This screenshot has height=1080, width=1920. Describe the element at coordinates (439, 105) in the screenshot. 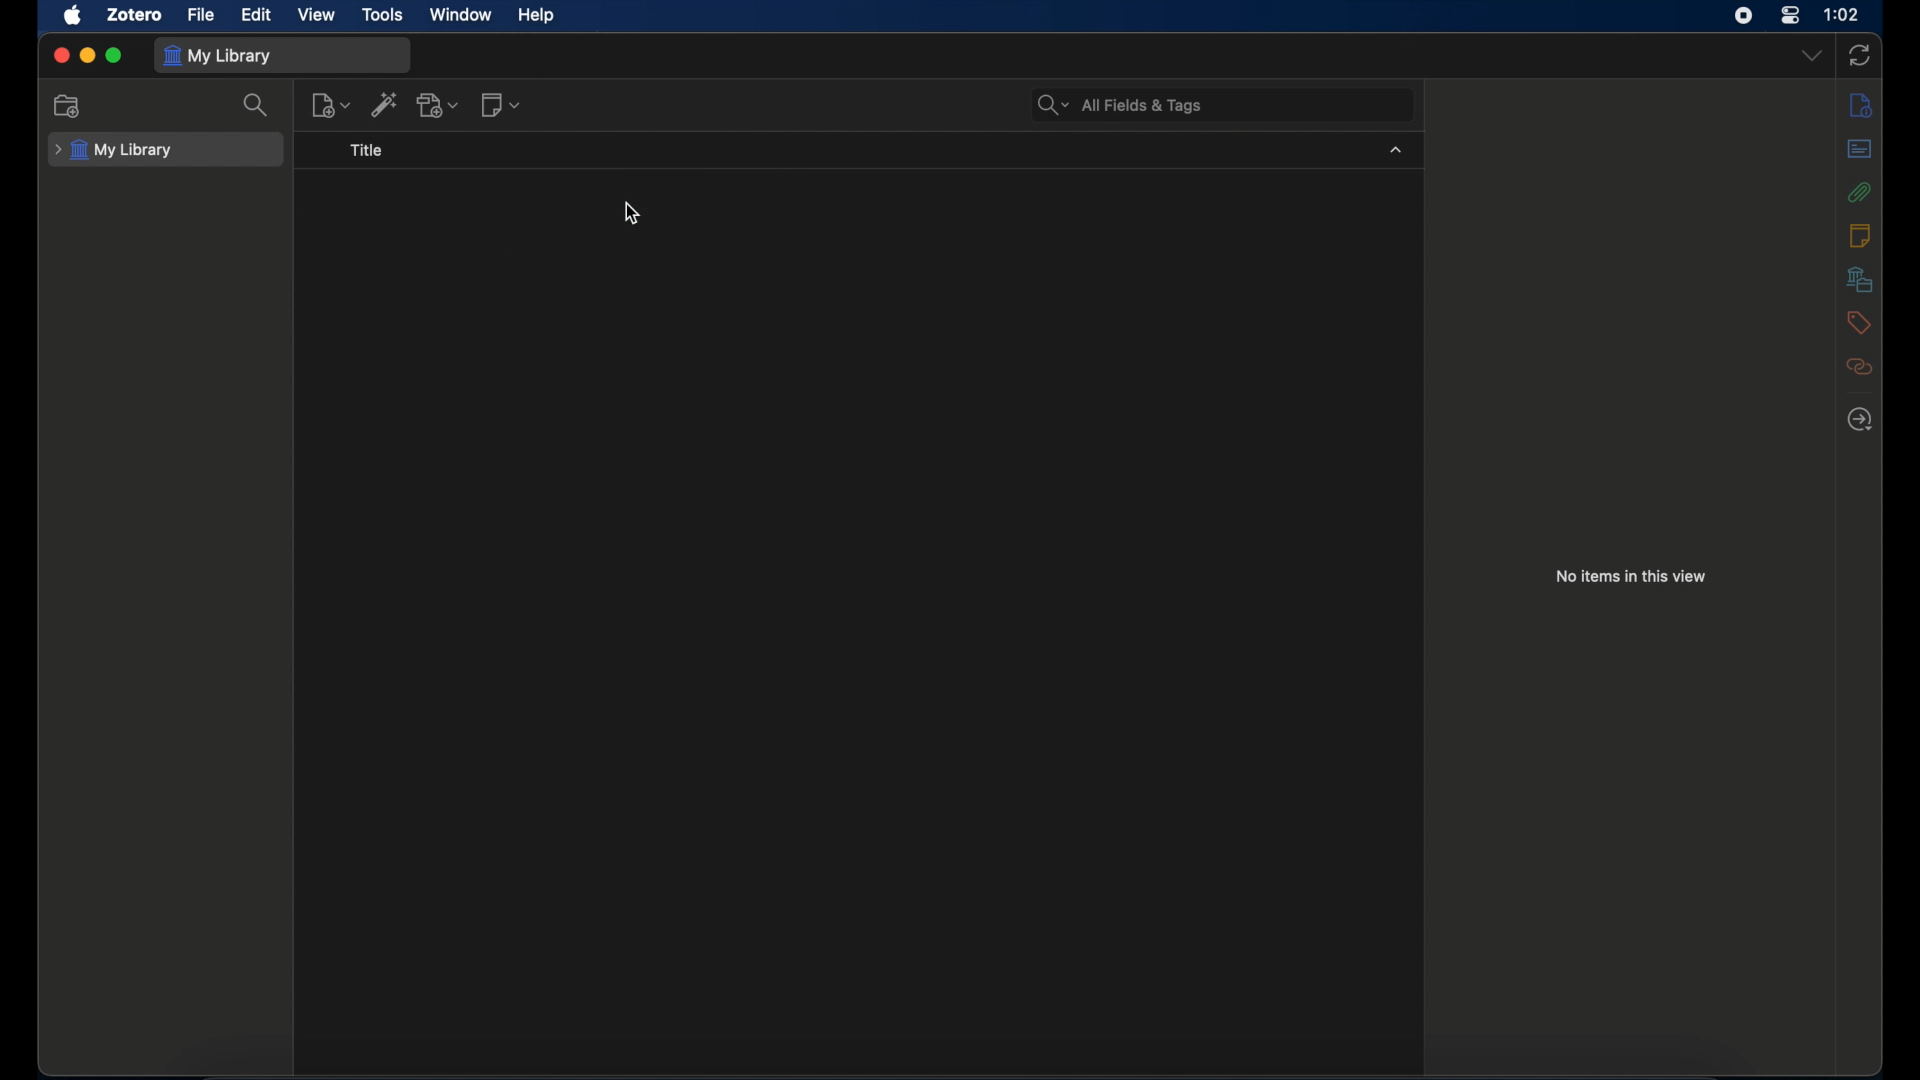

I see `add attachment` at that location.